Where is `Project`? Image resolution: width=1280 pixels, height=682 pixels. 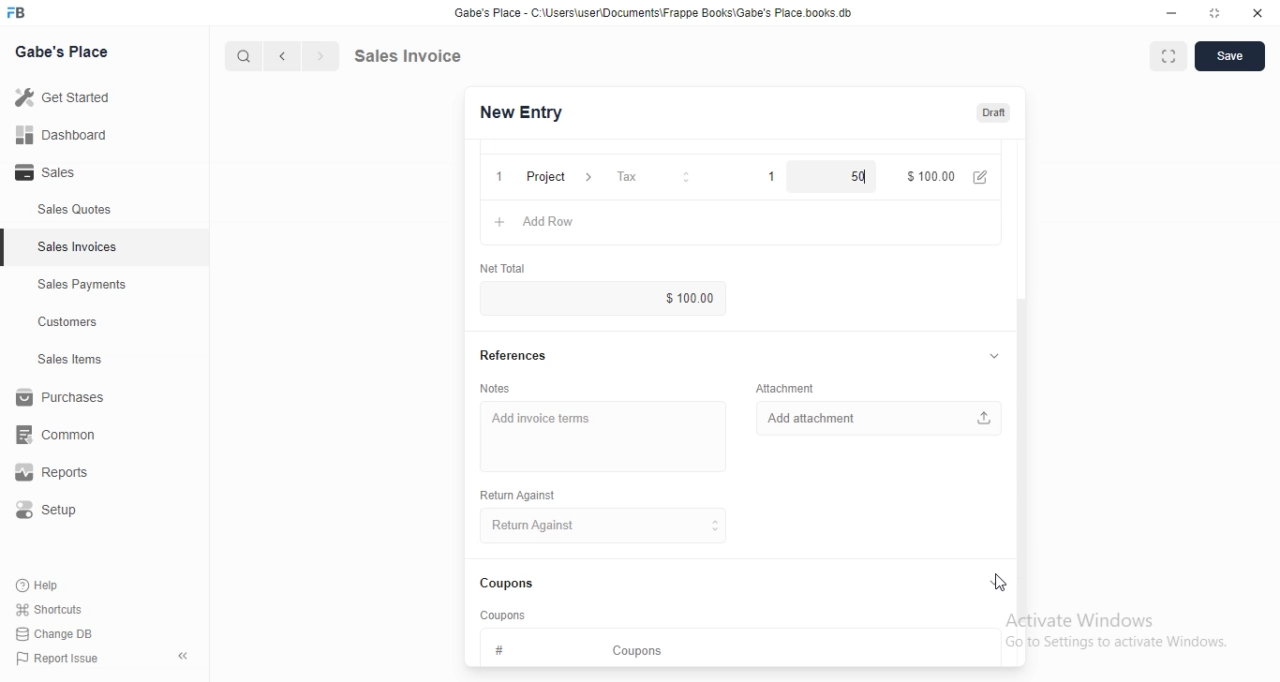 Project is located at coordinates (557, 175).